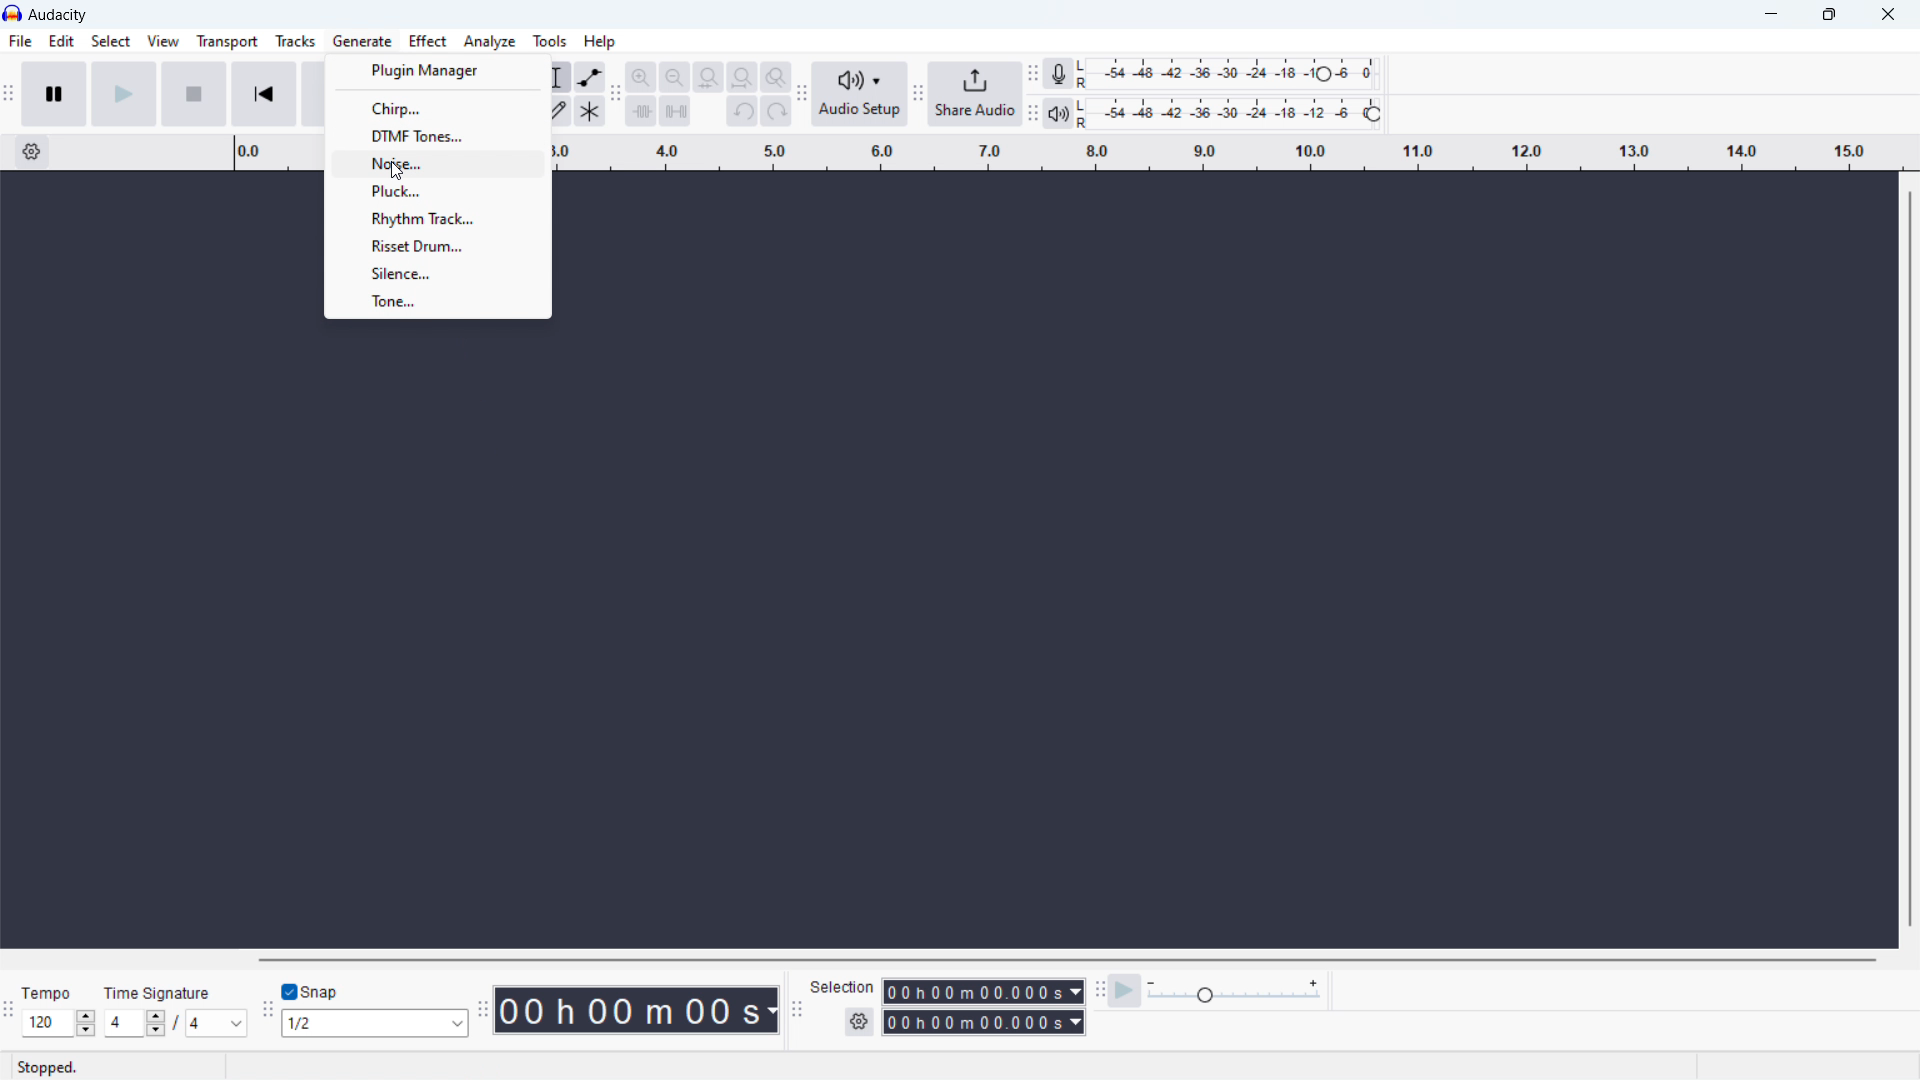 This screenshot has width=1920, height=1080. I want to click on transport, so click(227, 42).